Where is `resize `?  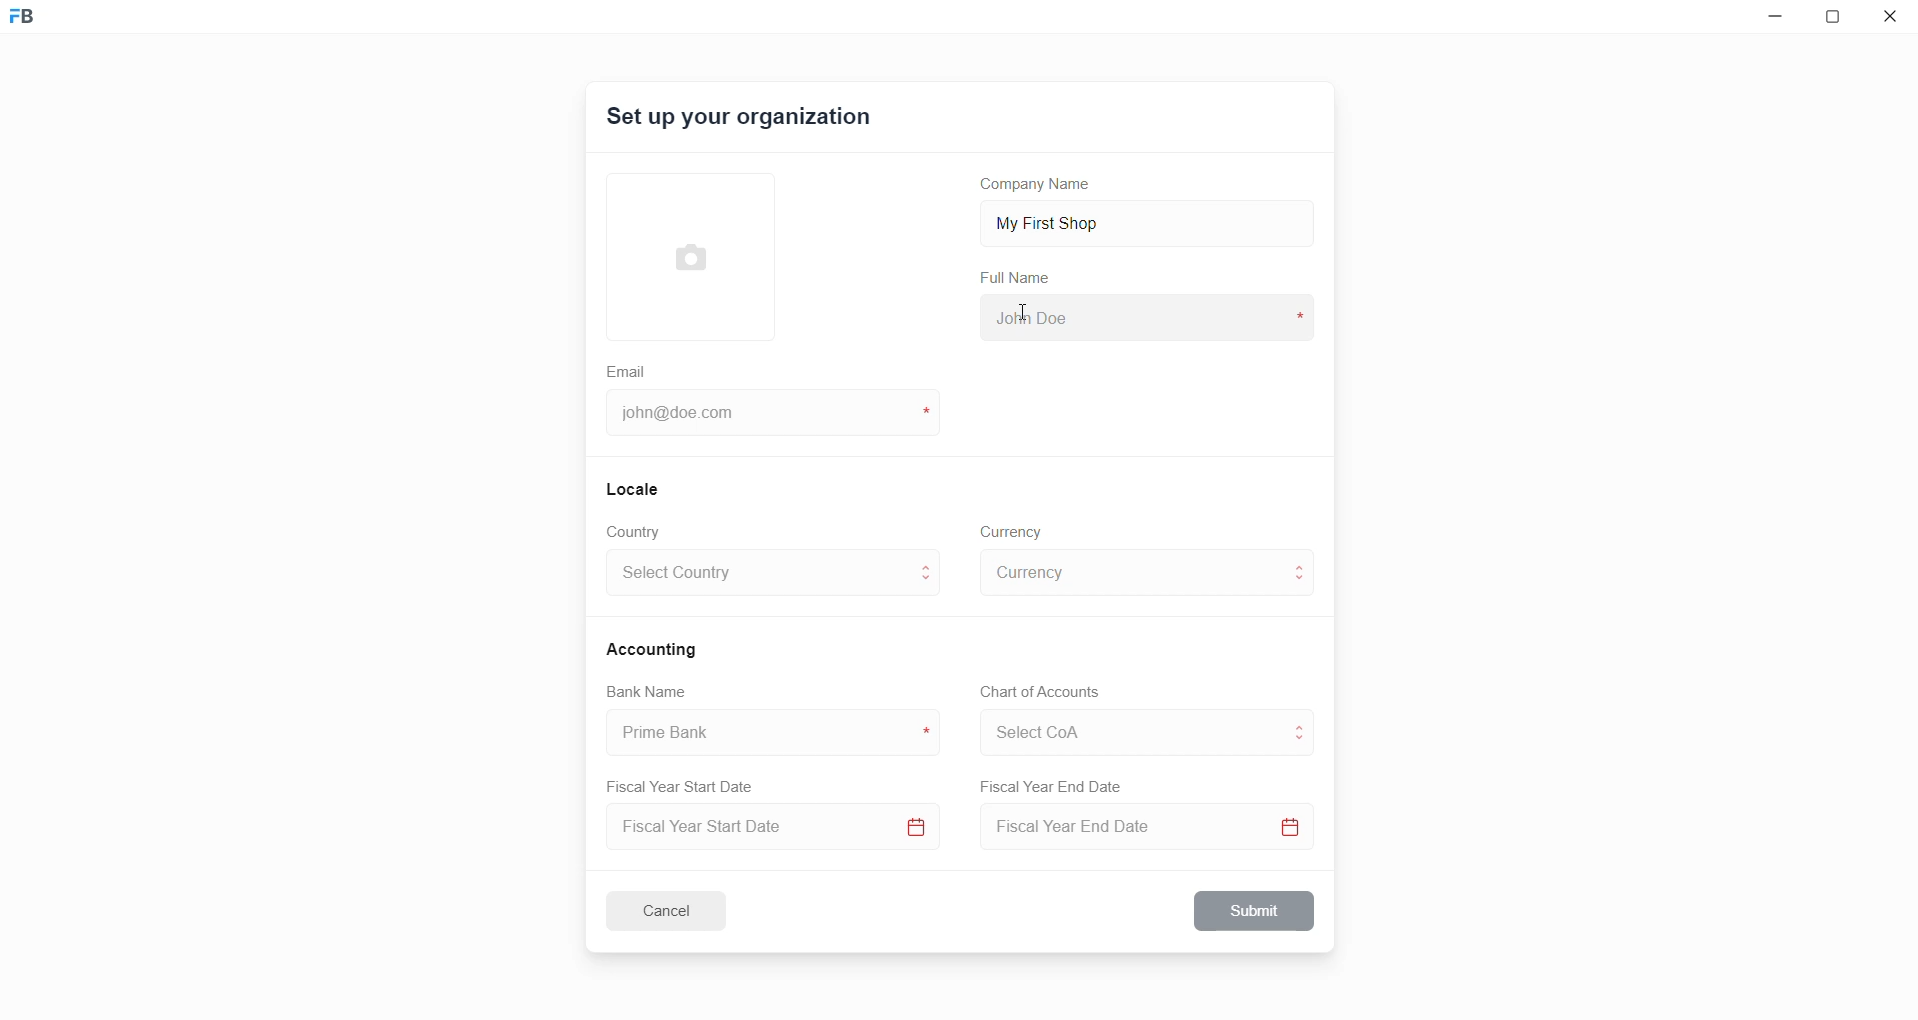 resize  is located at coordinates (1838, 20).